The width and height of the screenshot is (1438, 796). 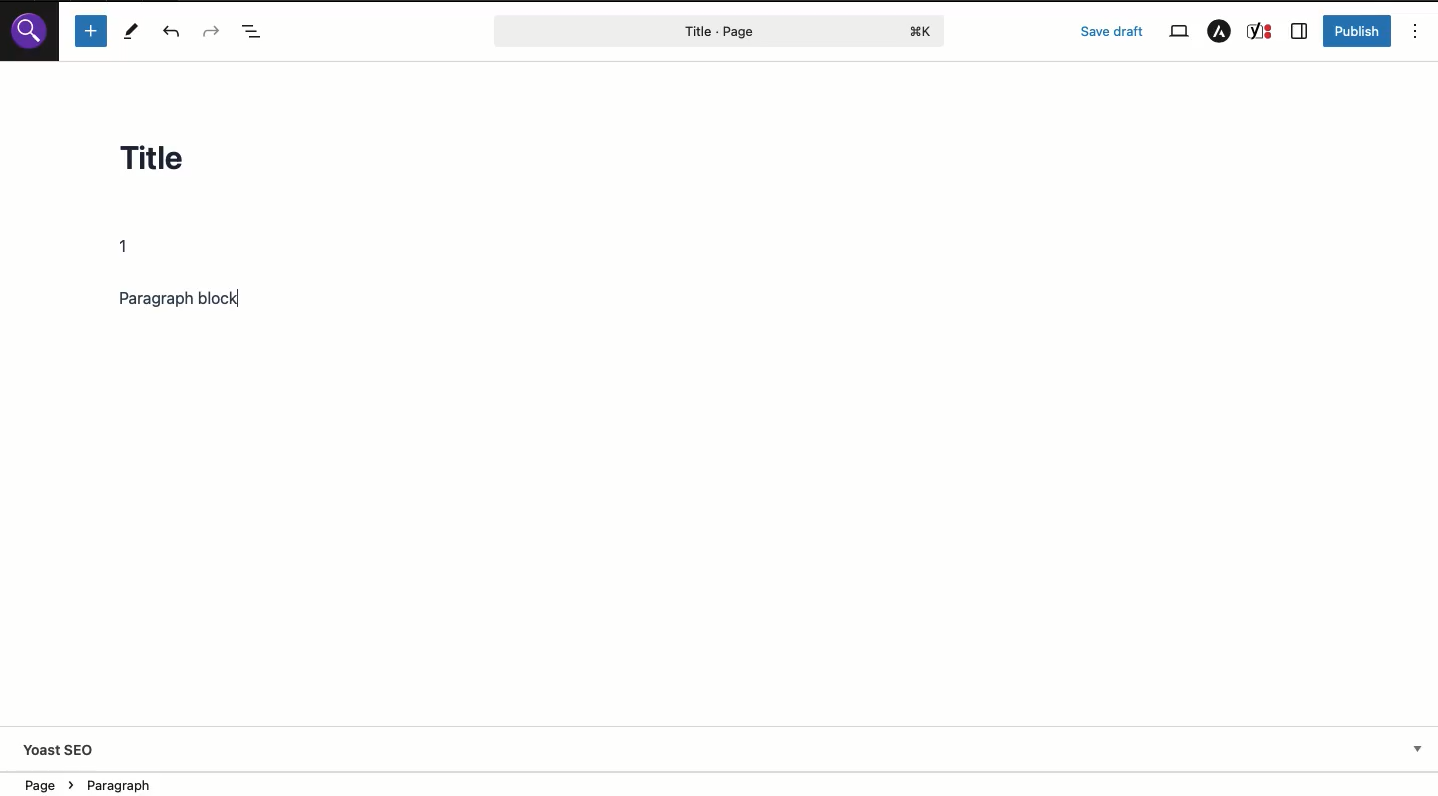 What do you see at coordinates (1261, 32) in the screenshot?
I see `Yoast` at bounding box center [1261, 32].